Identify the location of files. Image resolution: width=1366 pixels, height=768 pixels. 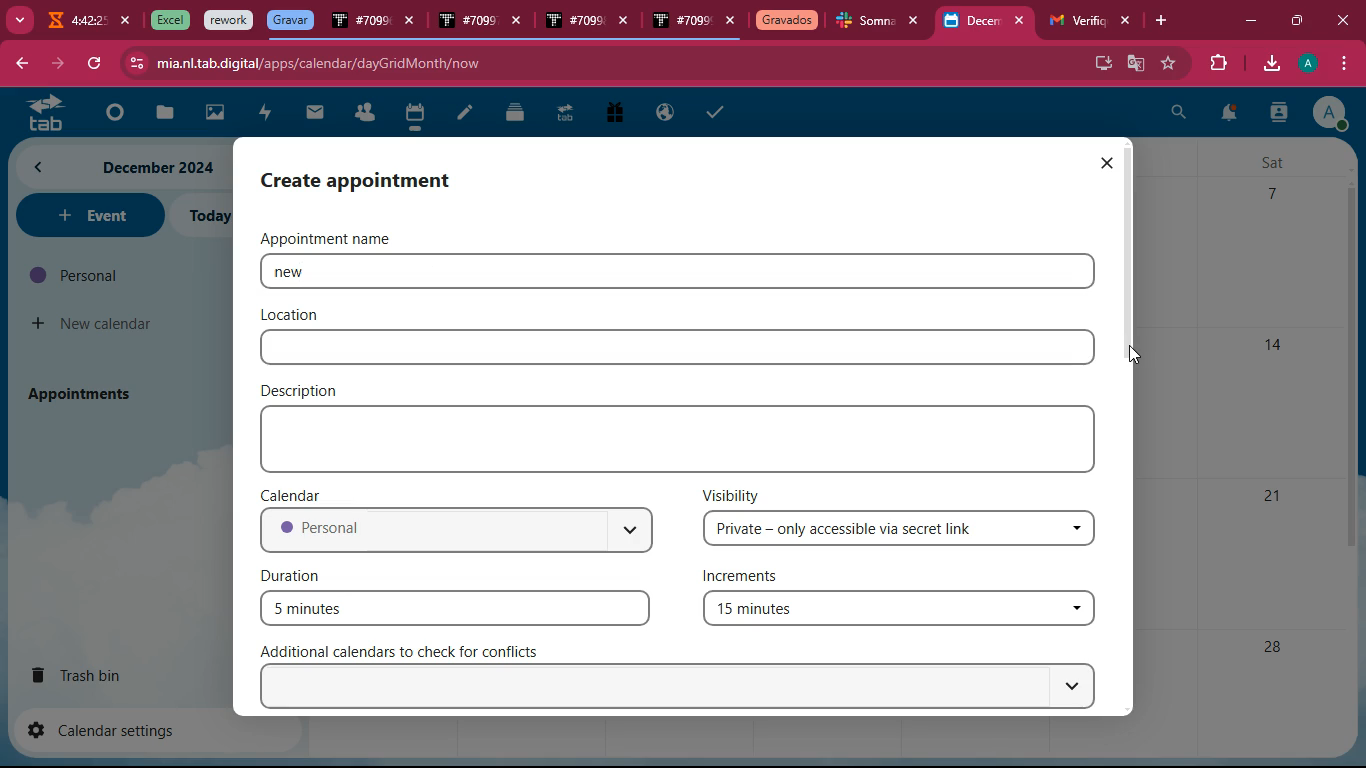
(517, 112).